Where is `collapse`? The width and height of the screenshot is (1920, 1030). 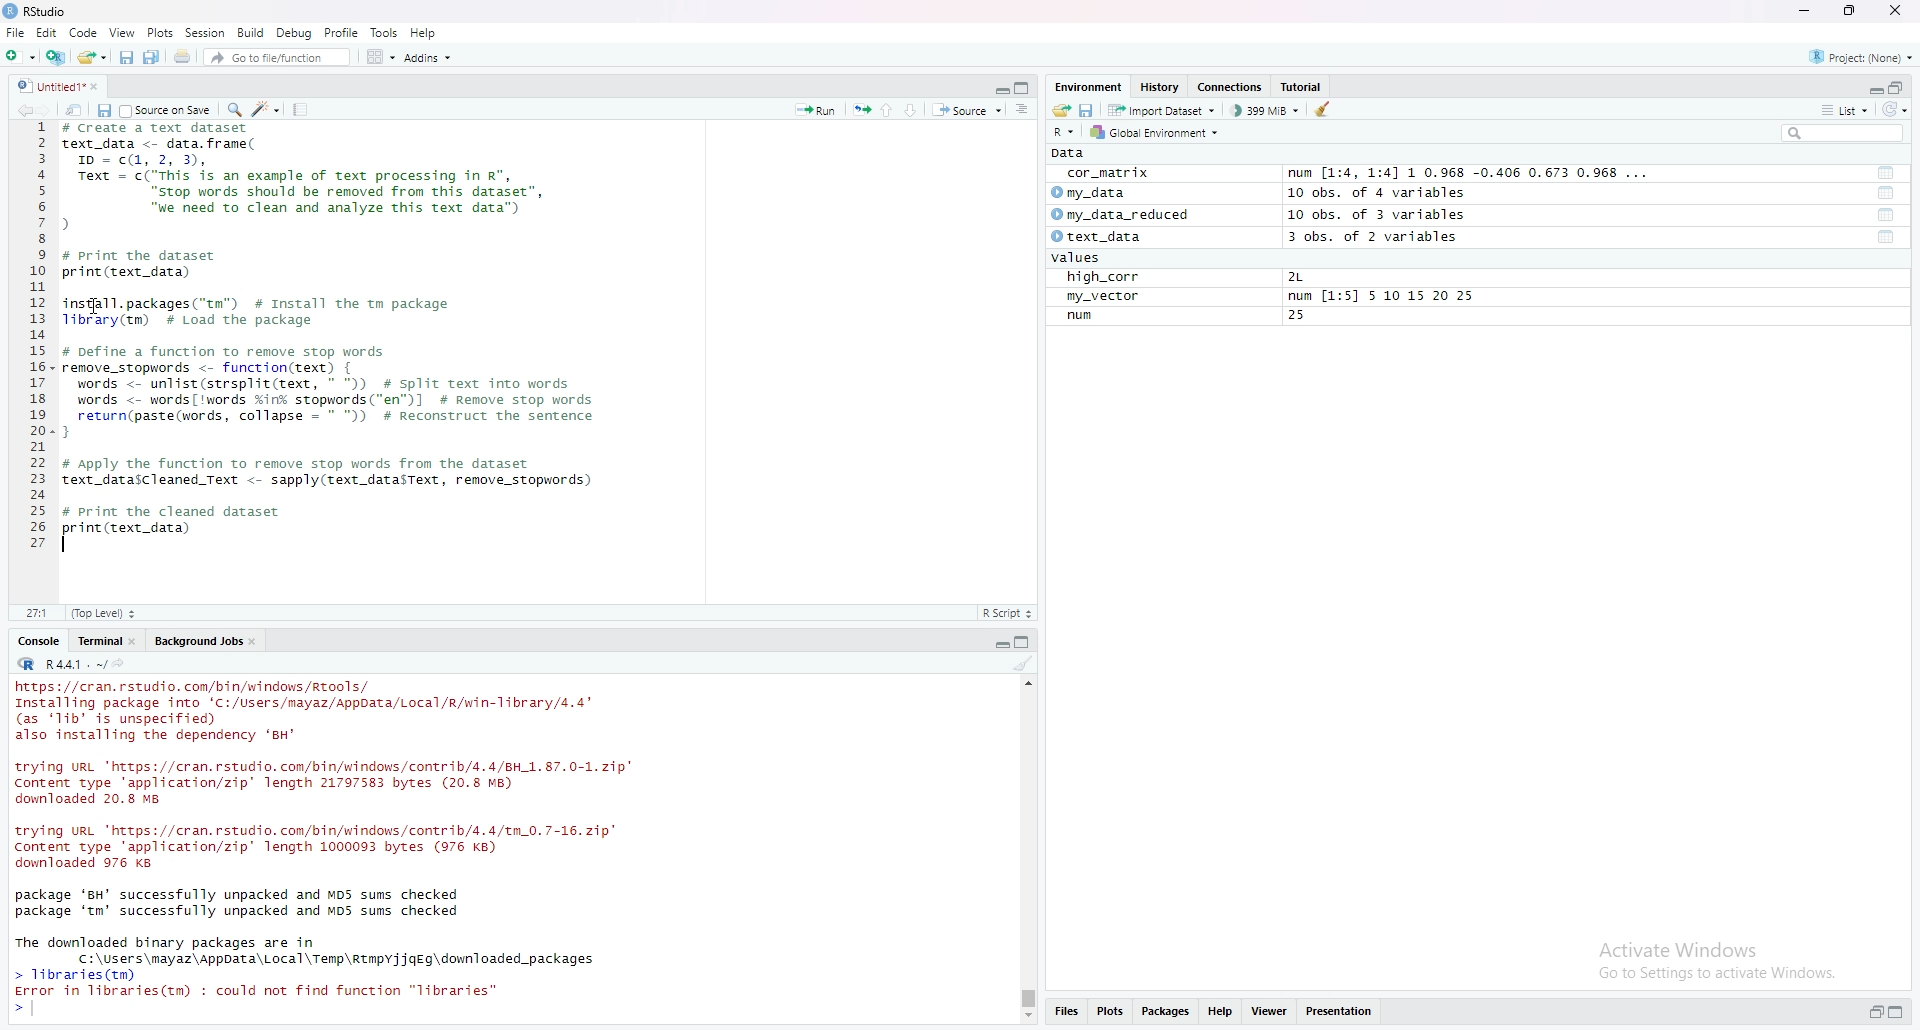
collapse is located at coordinates (1025, 642).